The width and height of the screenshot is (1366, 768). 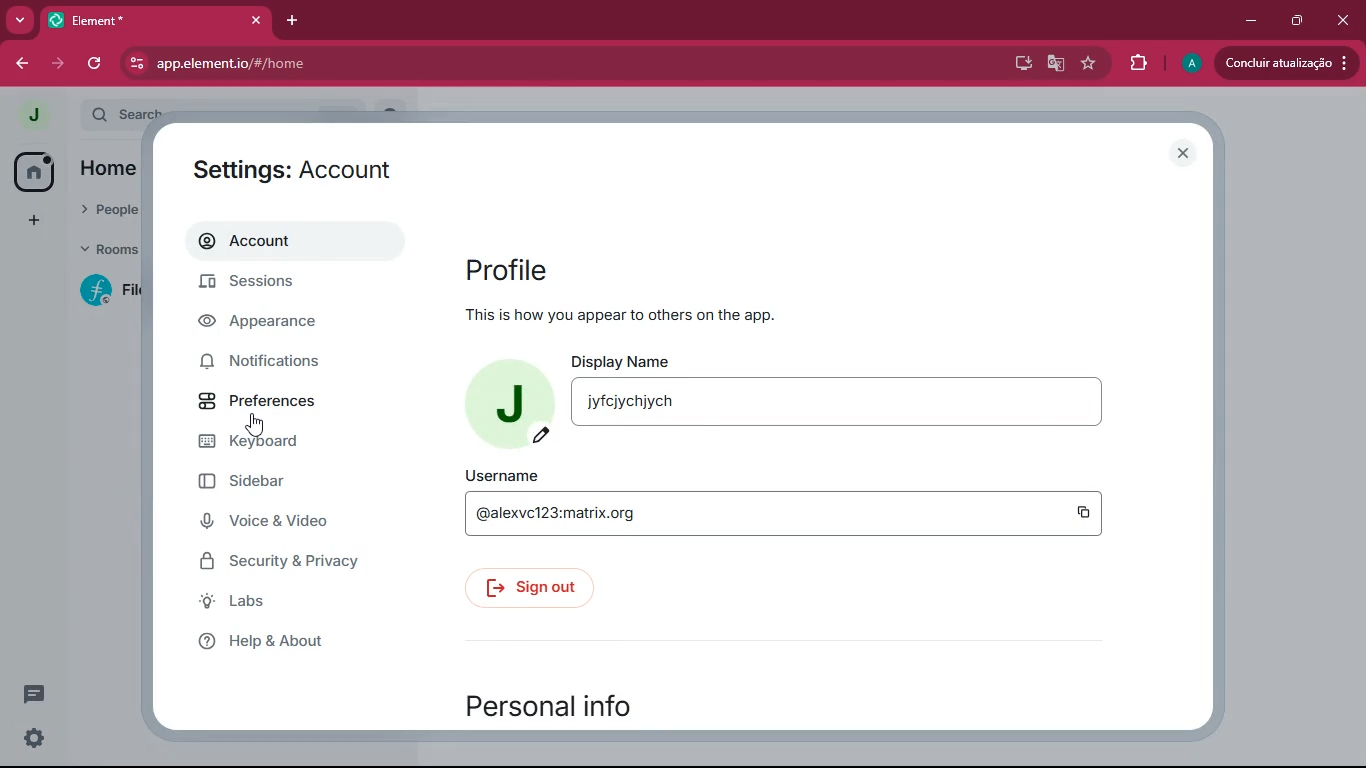 What do you see at coordinates (27, 174) in the screenshot?
I see `home` at bounding box center [27, 174].